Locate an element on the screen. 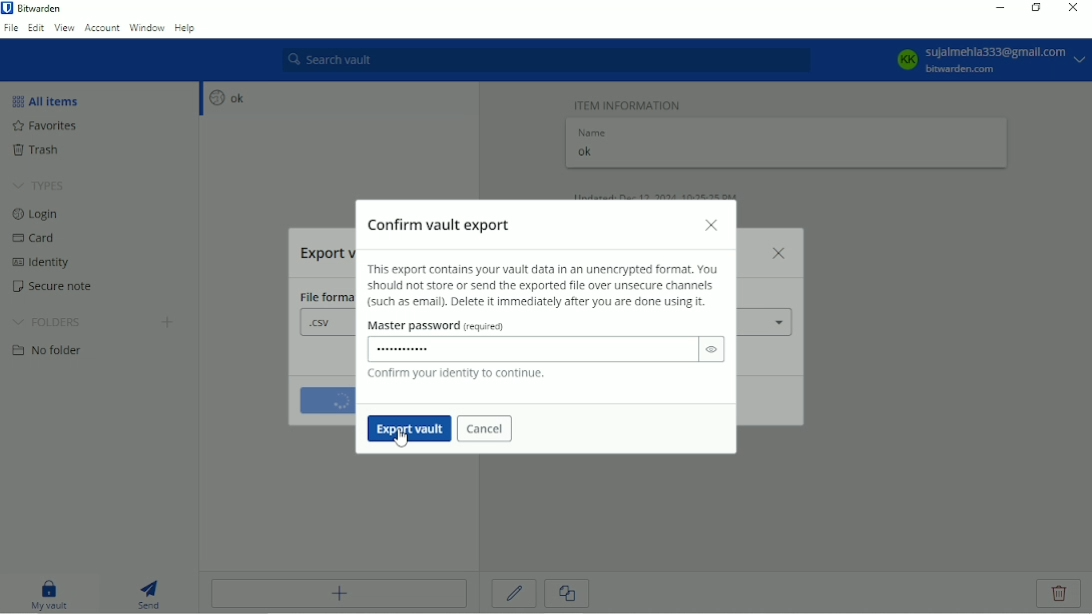 The image size is (1092, 614). View is located at coordinates (64, 27).